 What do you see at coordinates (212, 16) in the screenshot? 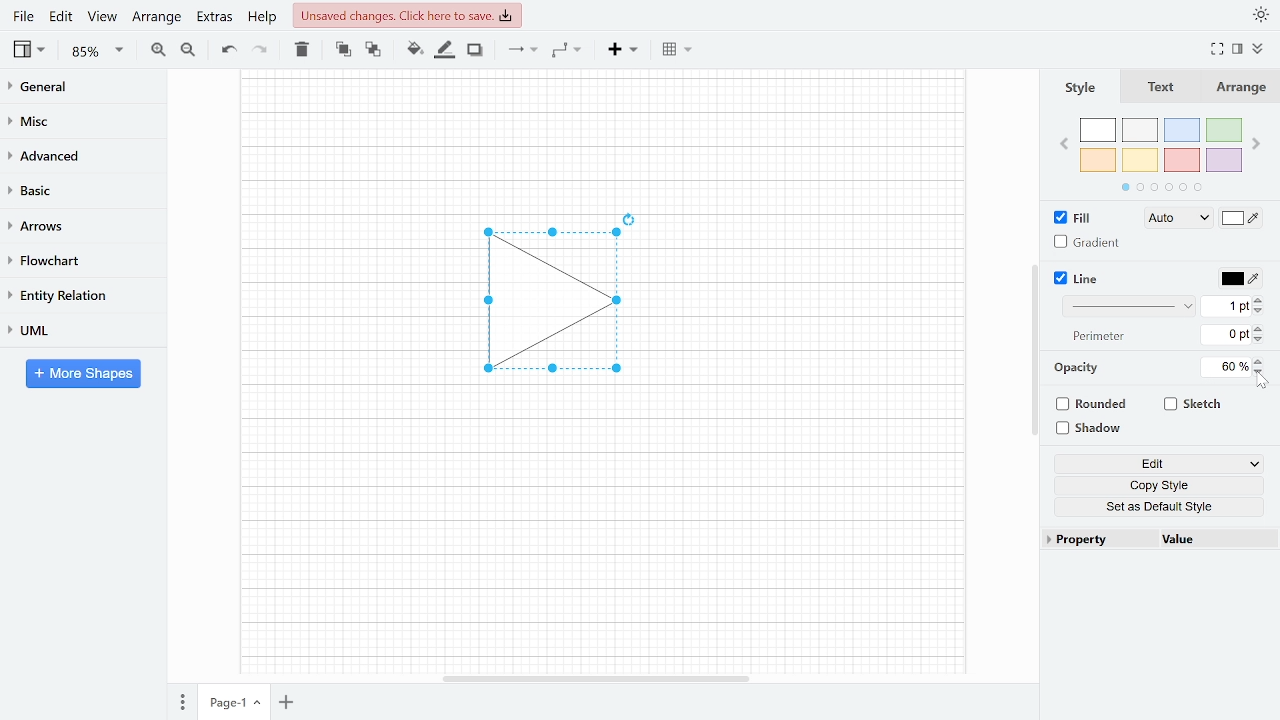
I see `Extras` at bounding box center [212, 16].